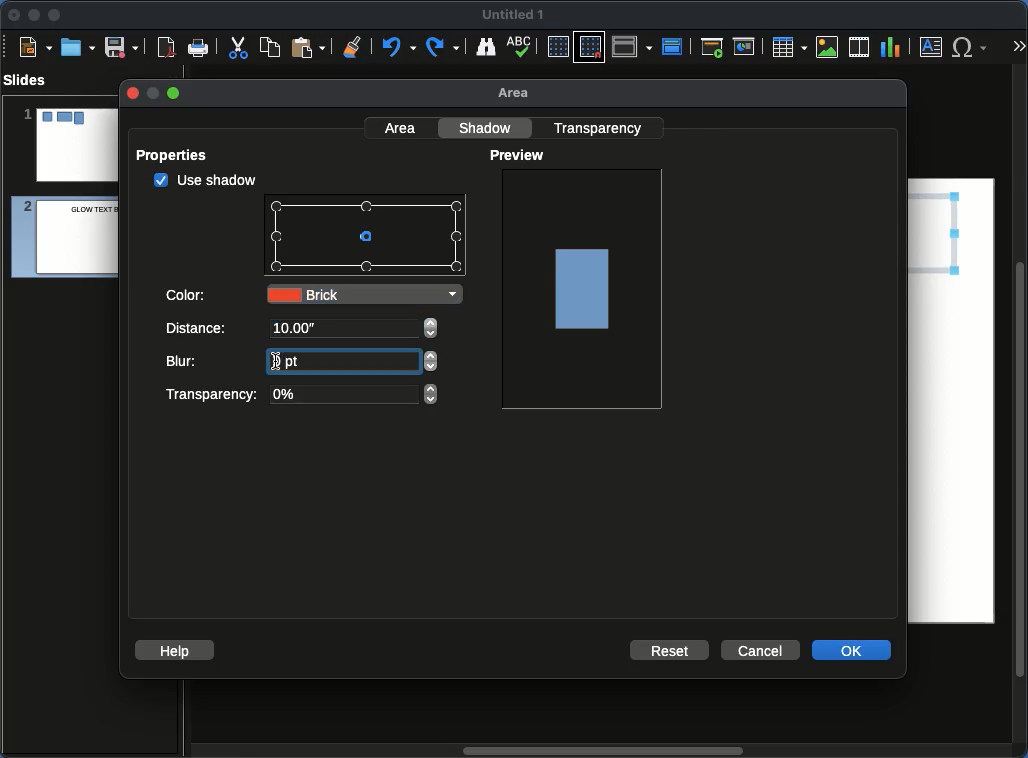  What do you see at coordinates (601, 127) in the screenshot?
I see `Transparency` at bounding box center [601, 127].